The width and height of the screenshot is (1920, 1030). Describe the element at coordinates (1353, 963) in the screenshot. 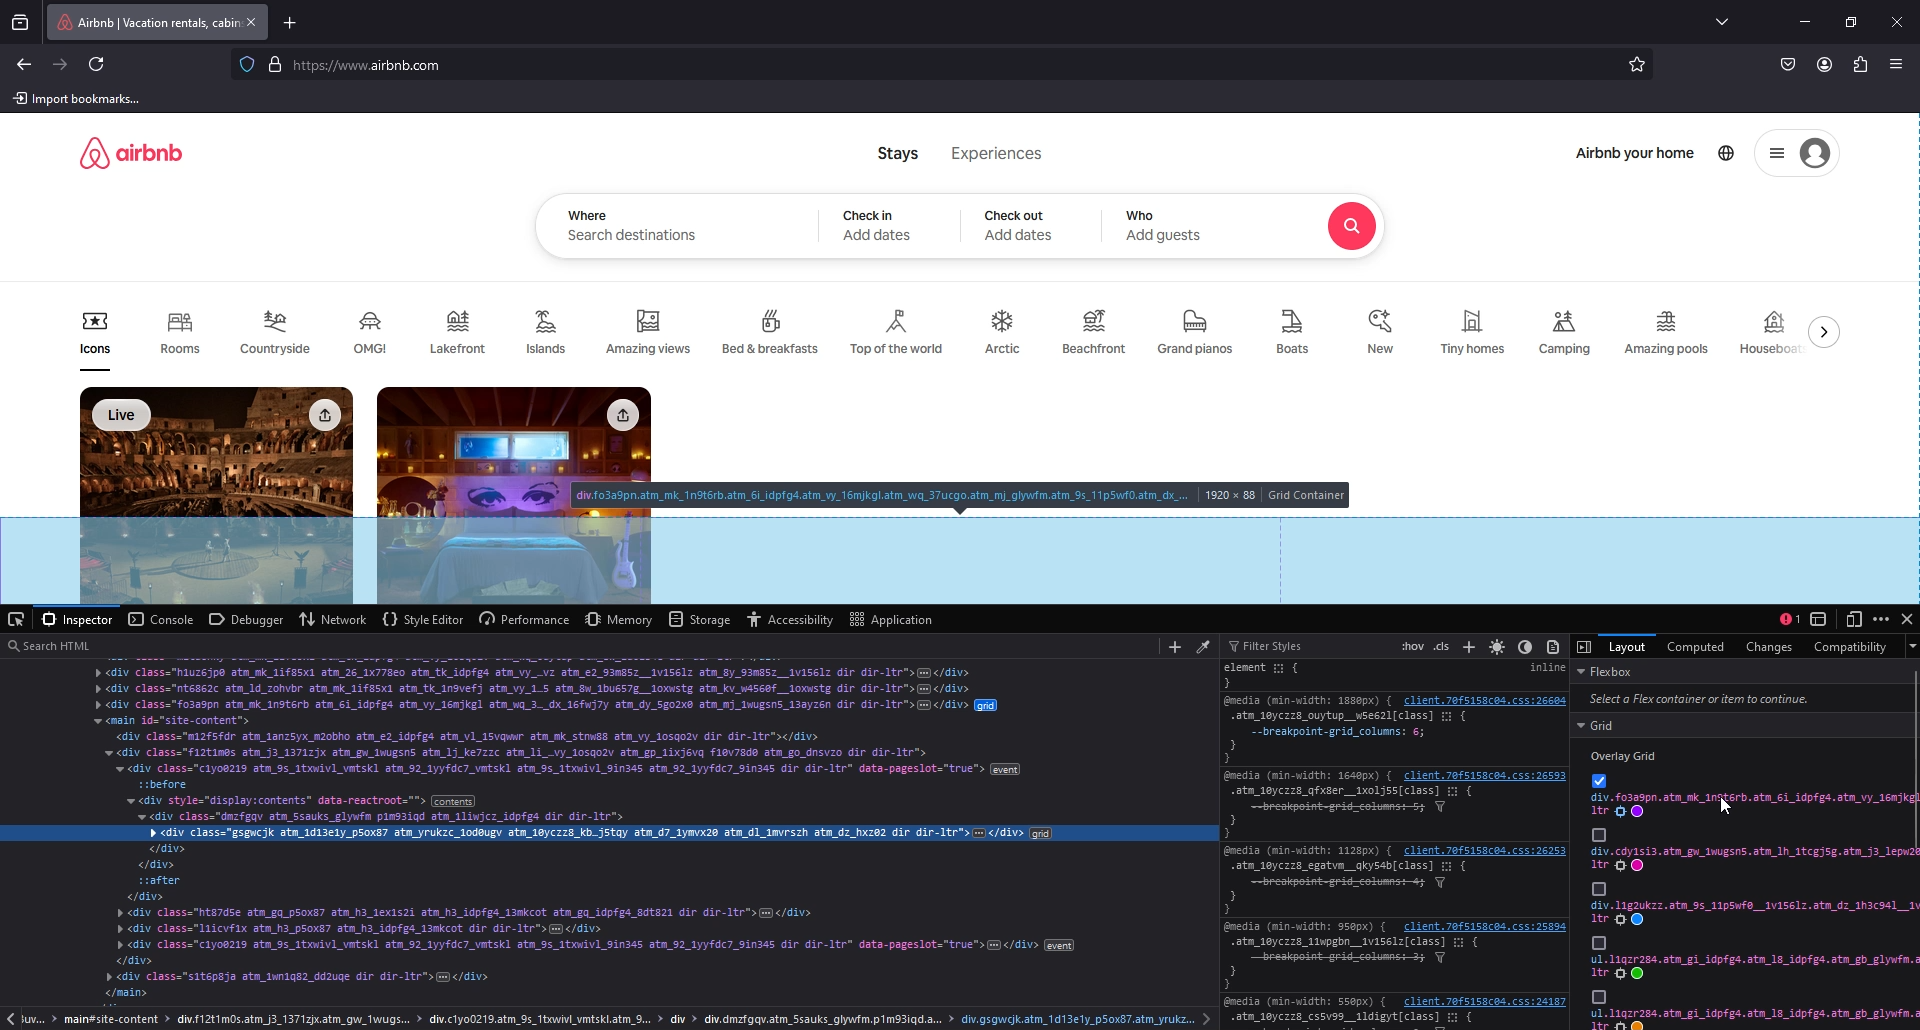

I see `elements` at that location.